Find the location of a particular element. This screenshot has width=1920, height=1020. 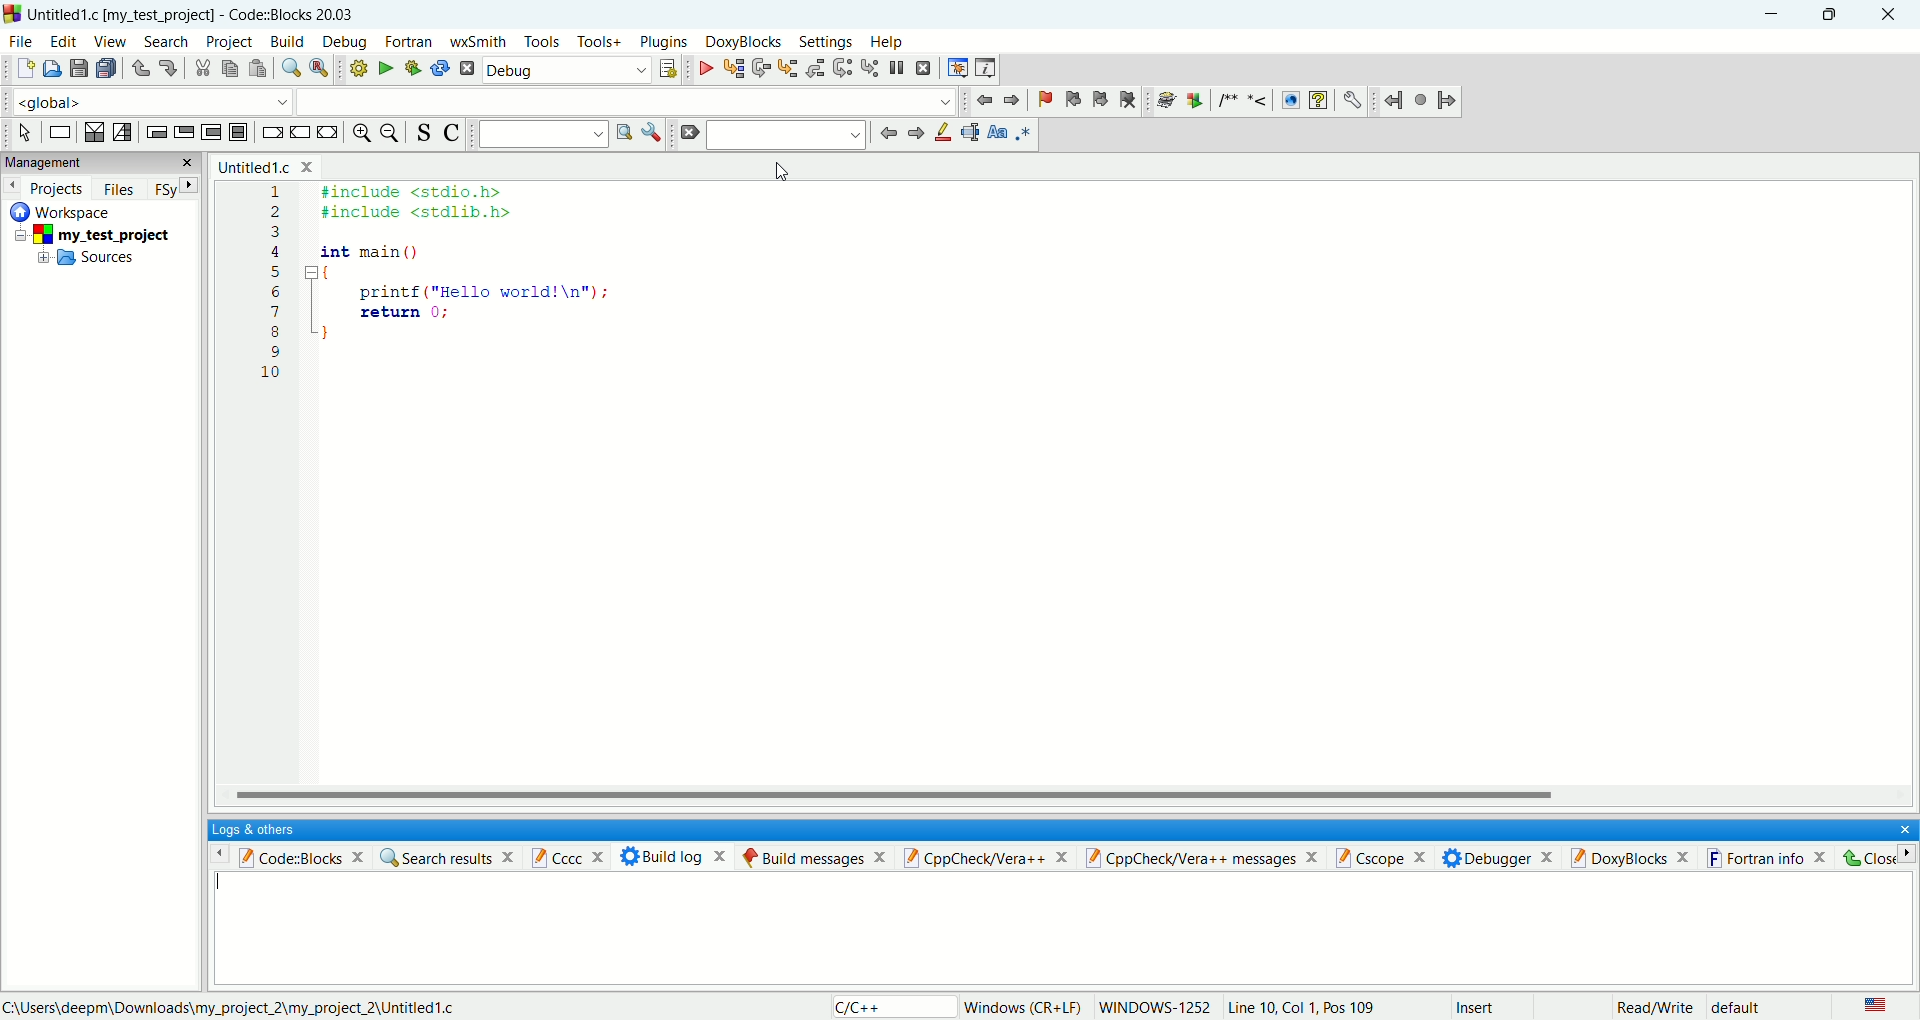

plugins is located at coordinates (666, 43).